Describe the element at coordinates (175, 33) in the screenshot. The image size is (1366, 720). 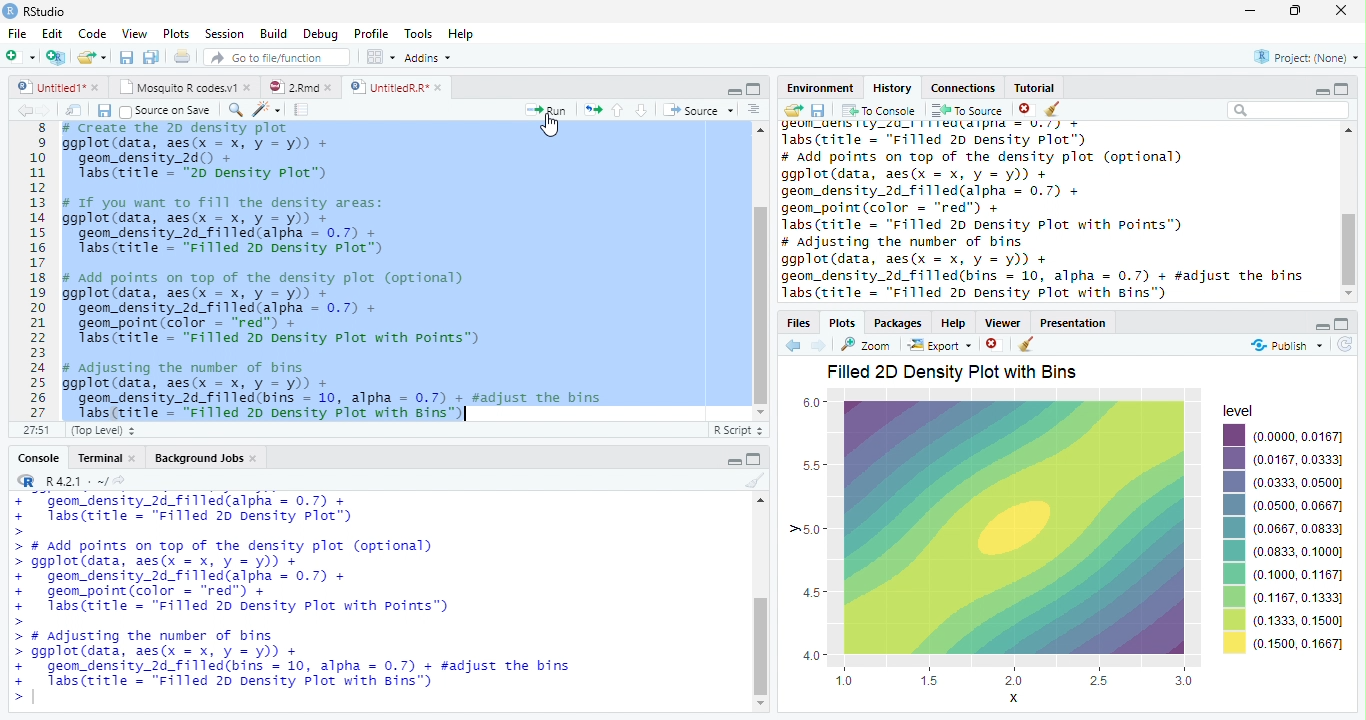
I see `Plots` at that location.